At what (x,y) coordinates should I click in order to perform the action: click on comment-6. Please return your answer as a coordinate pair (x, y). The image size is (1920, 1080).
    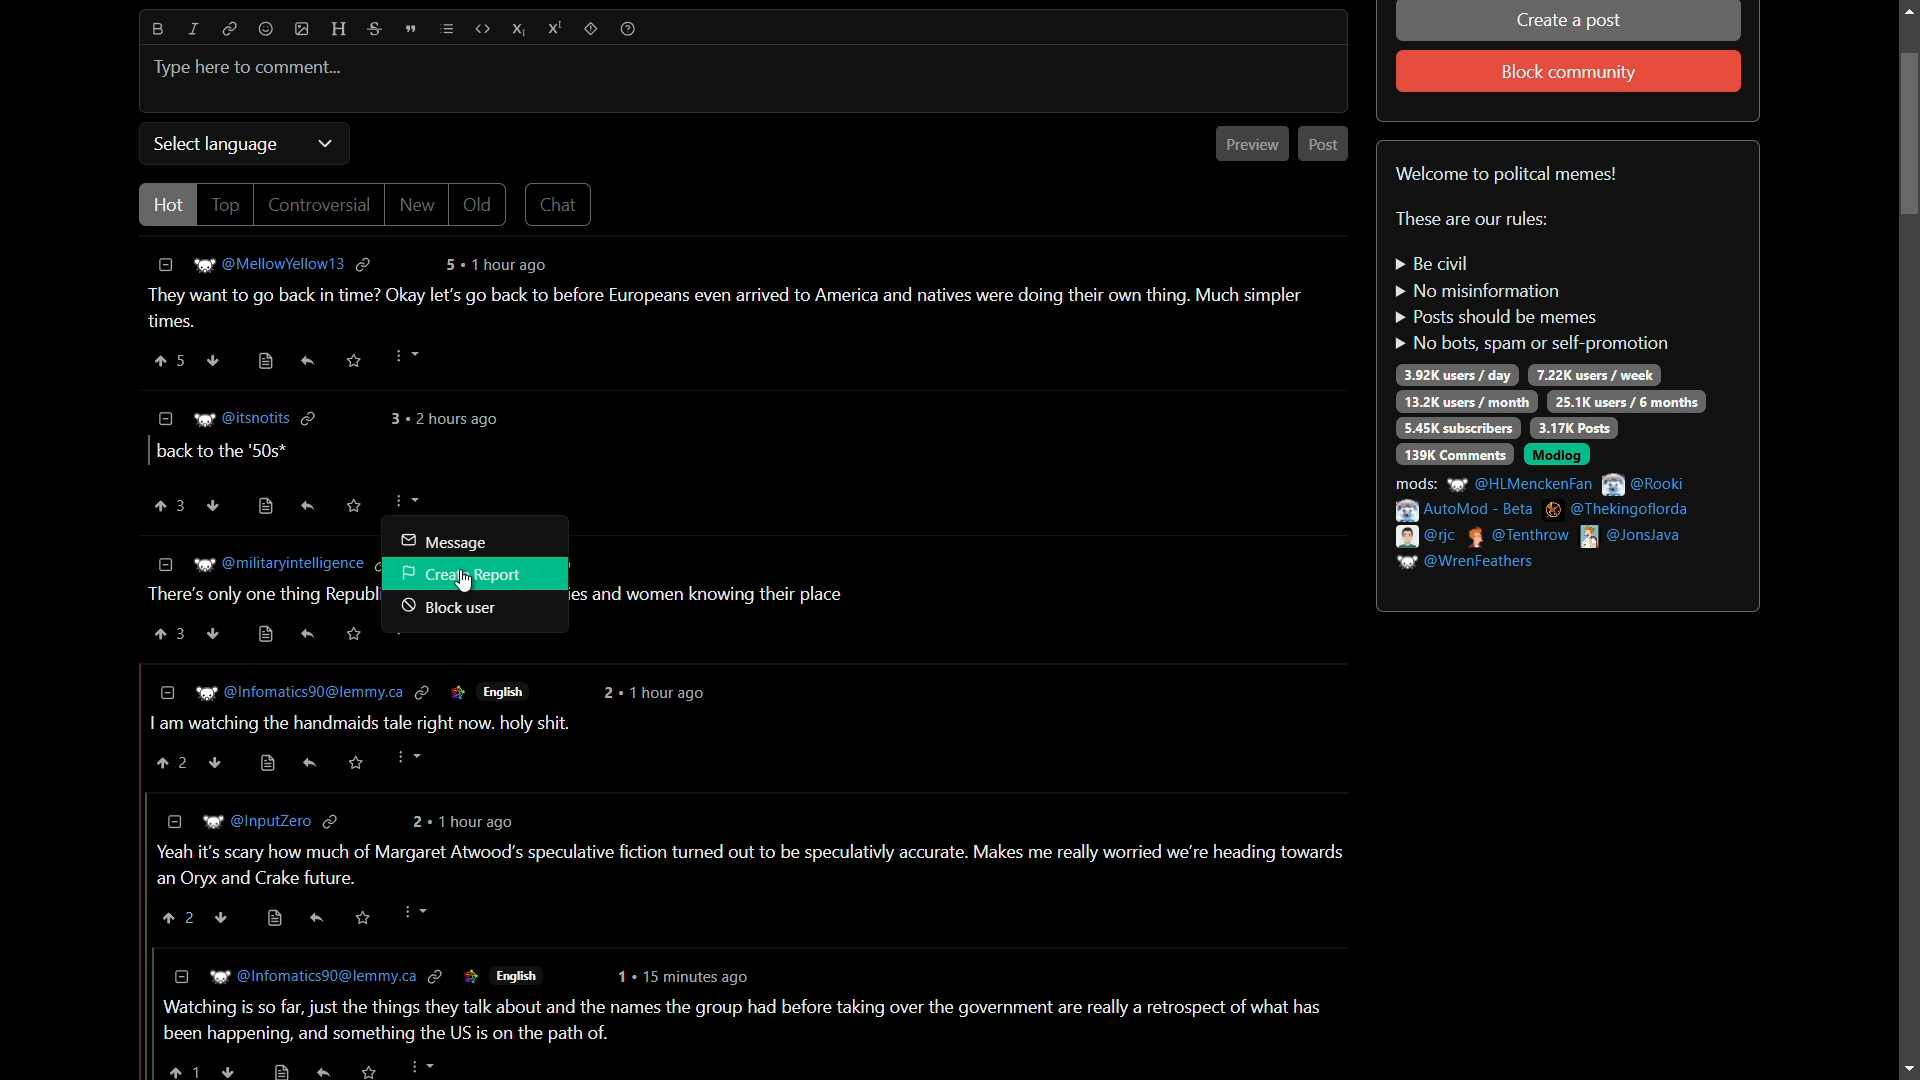
    Looking at the image, I should click on (737, 1024).